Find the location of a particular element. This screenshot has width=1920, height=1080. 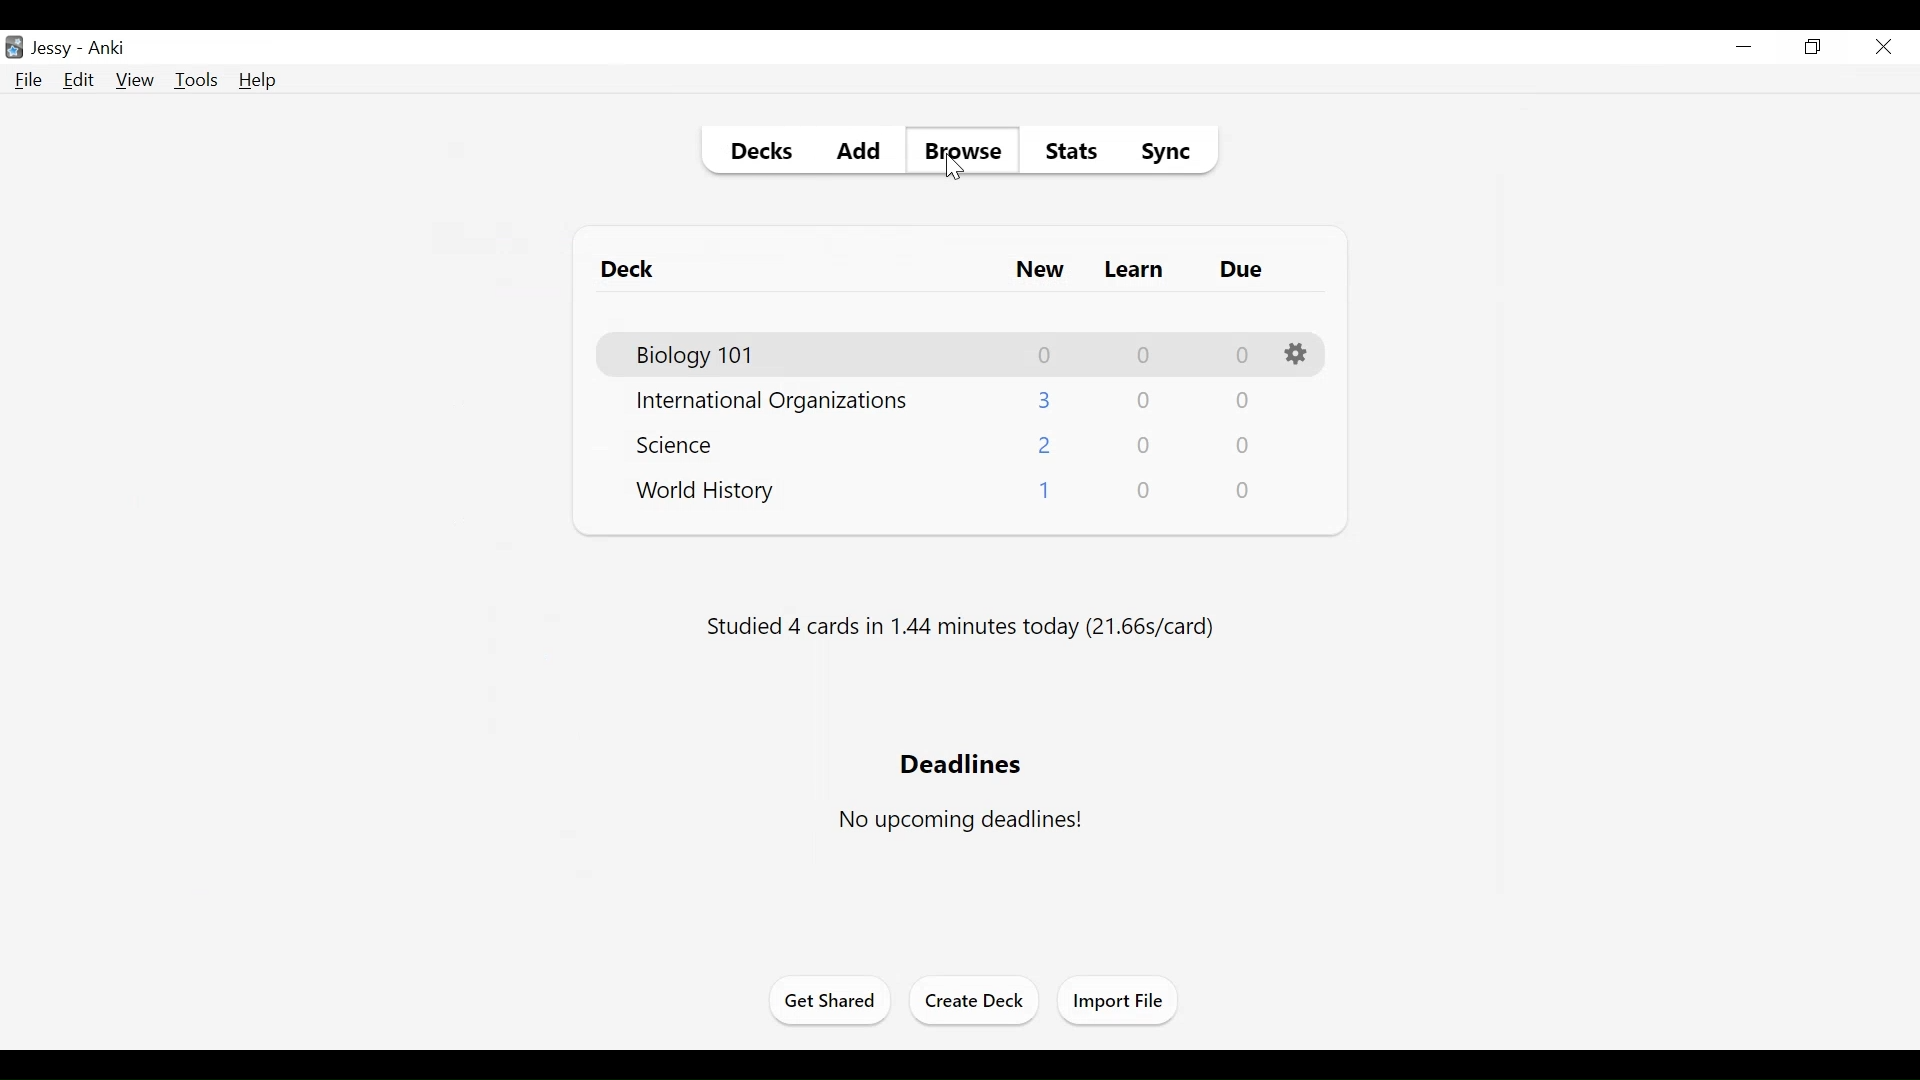

Deck Name Count is located at coordinates (707, 494).